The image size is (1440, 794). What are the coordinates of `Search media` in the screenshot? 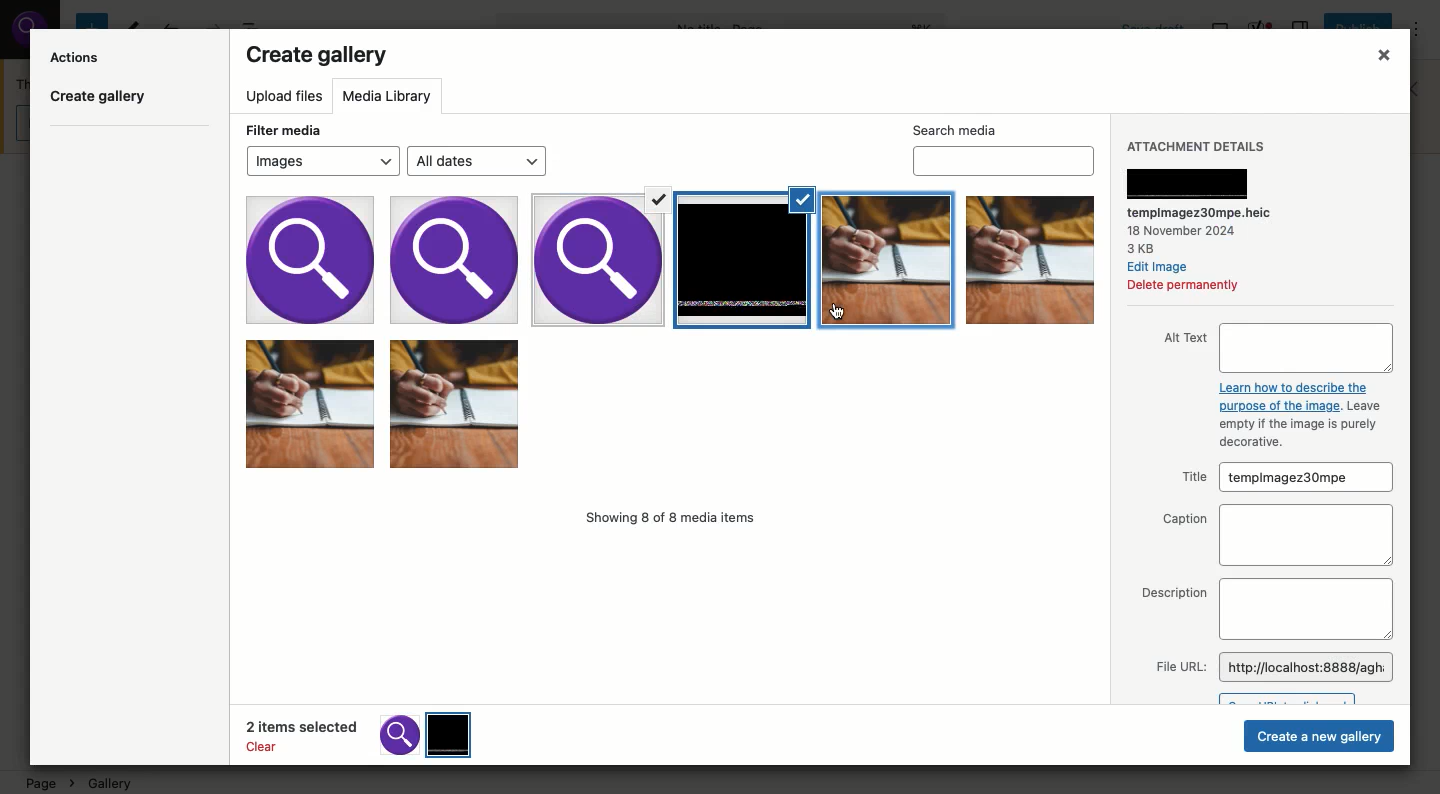 It's located at (1004, 147).